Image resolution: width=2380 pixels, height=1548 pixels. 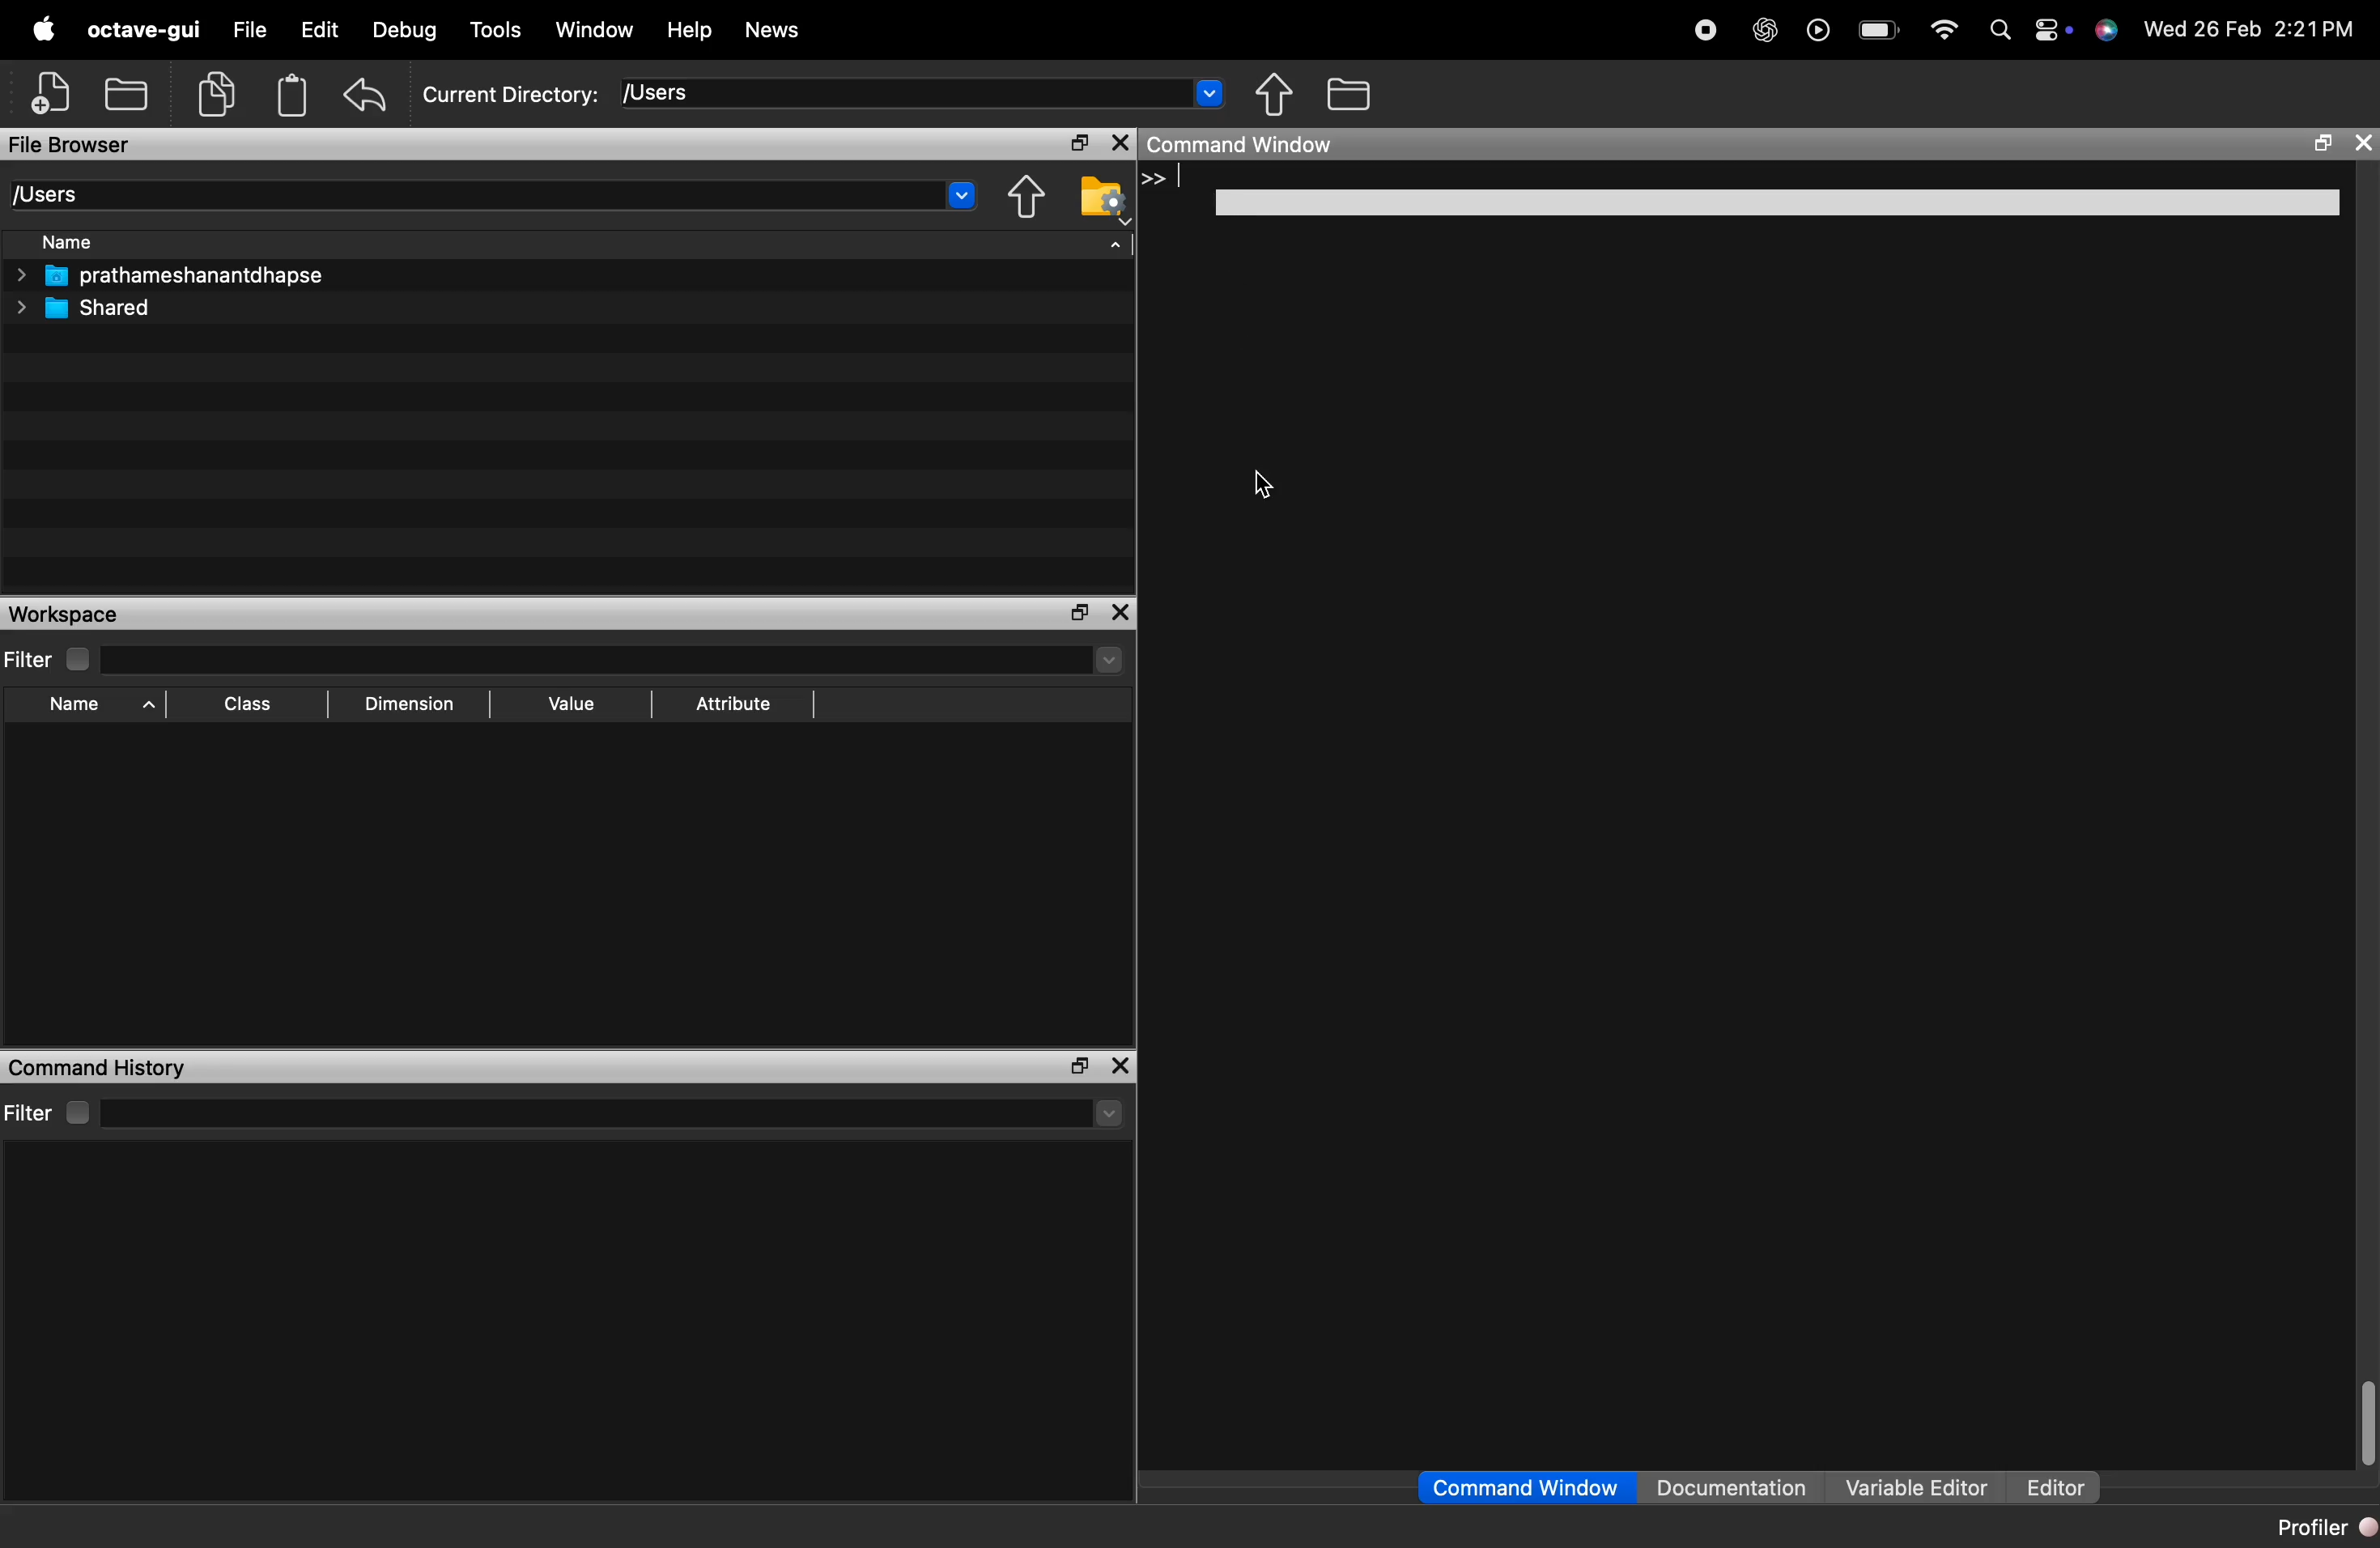 What do you see at coordinates (1208, 93) in the screenshot?
I see `dropdown` at bounding box center [1208, 93].